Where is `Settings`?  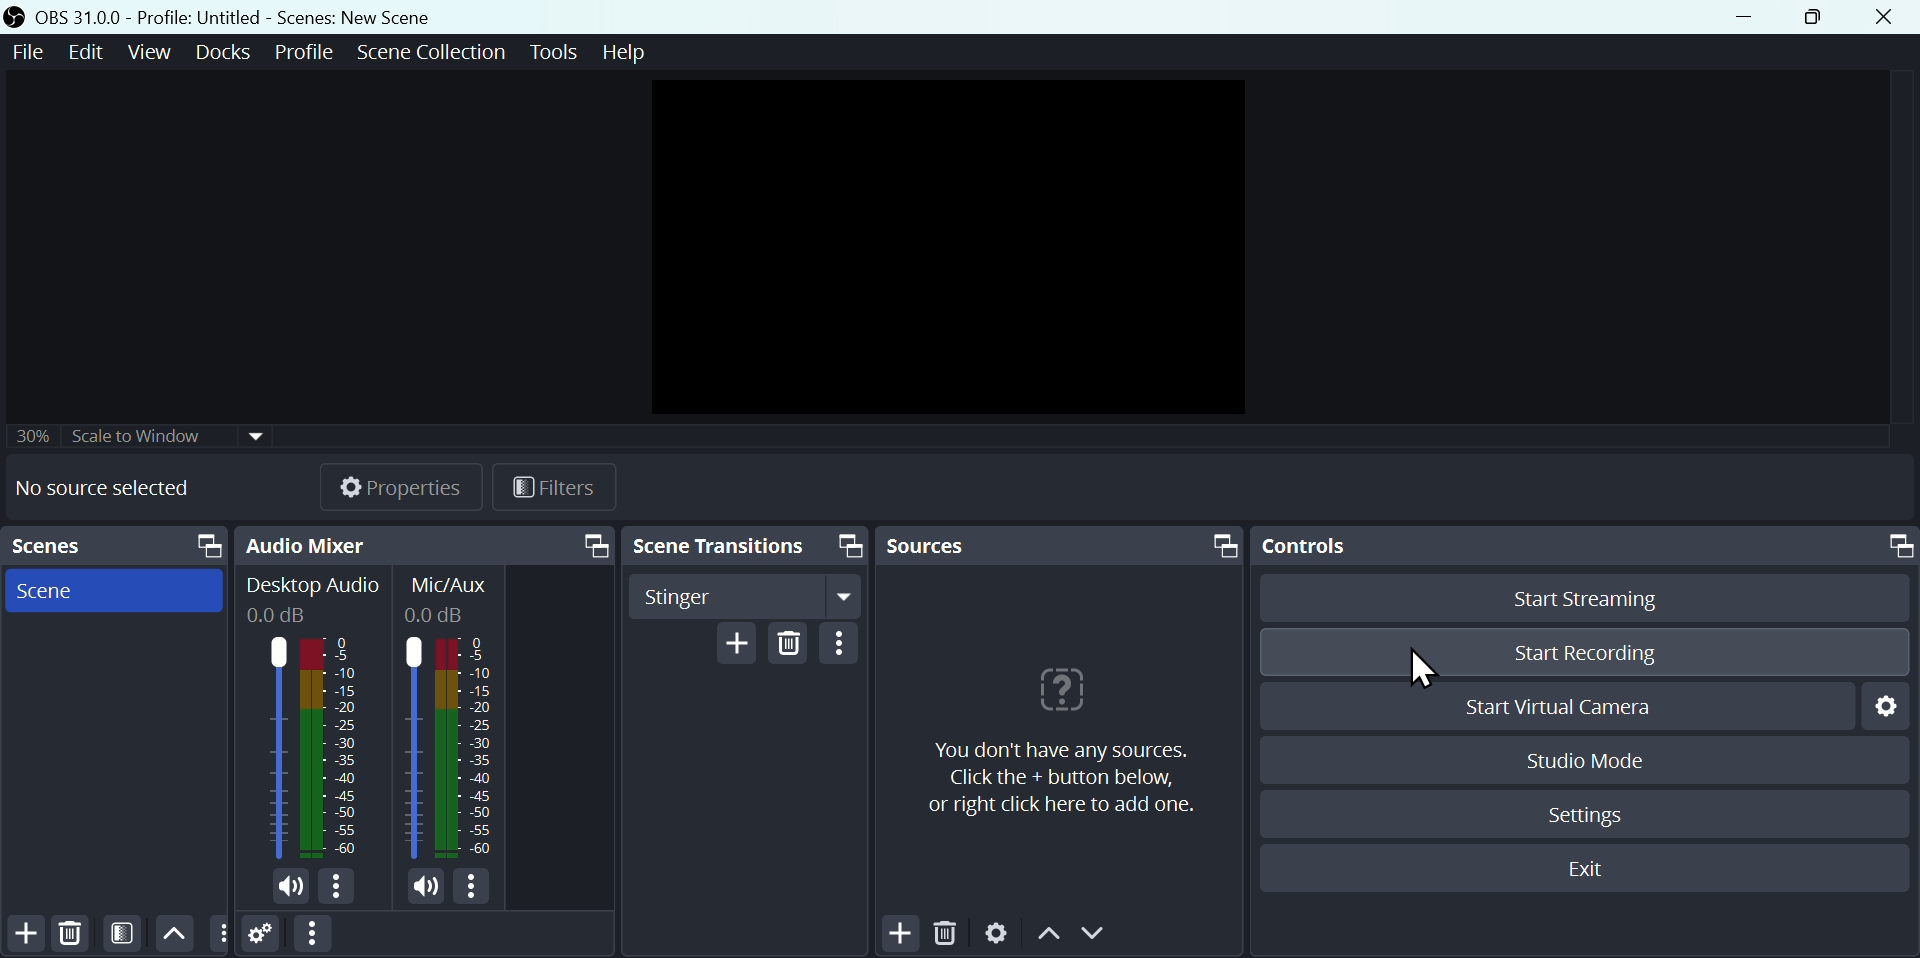 Settings is located at coordinates (1590, 813).